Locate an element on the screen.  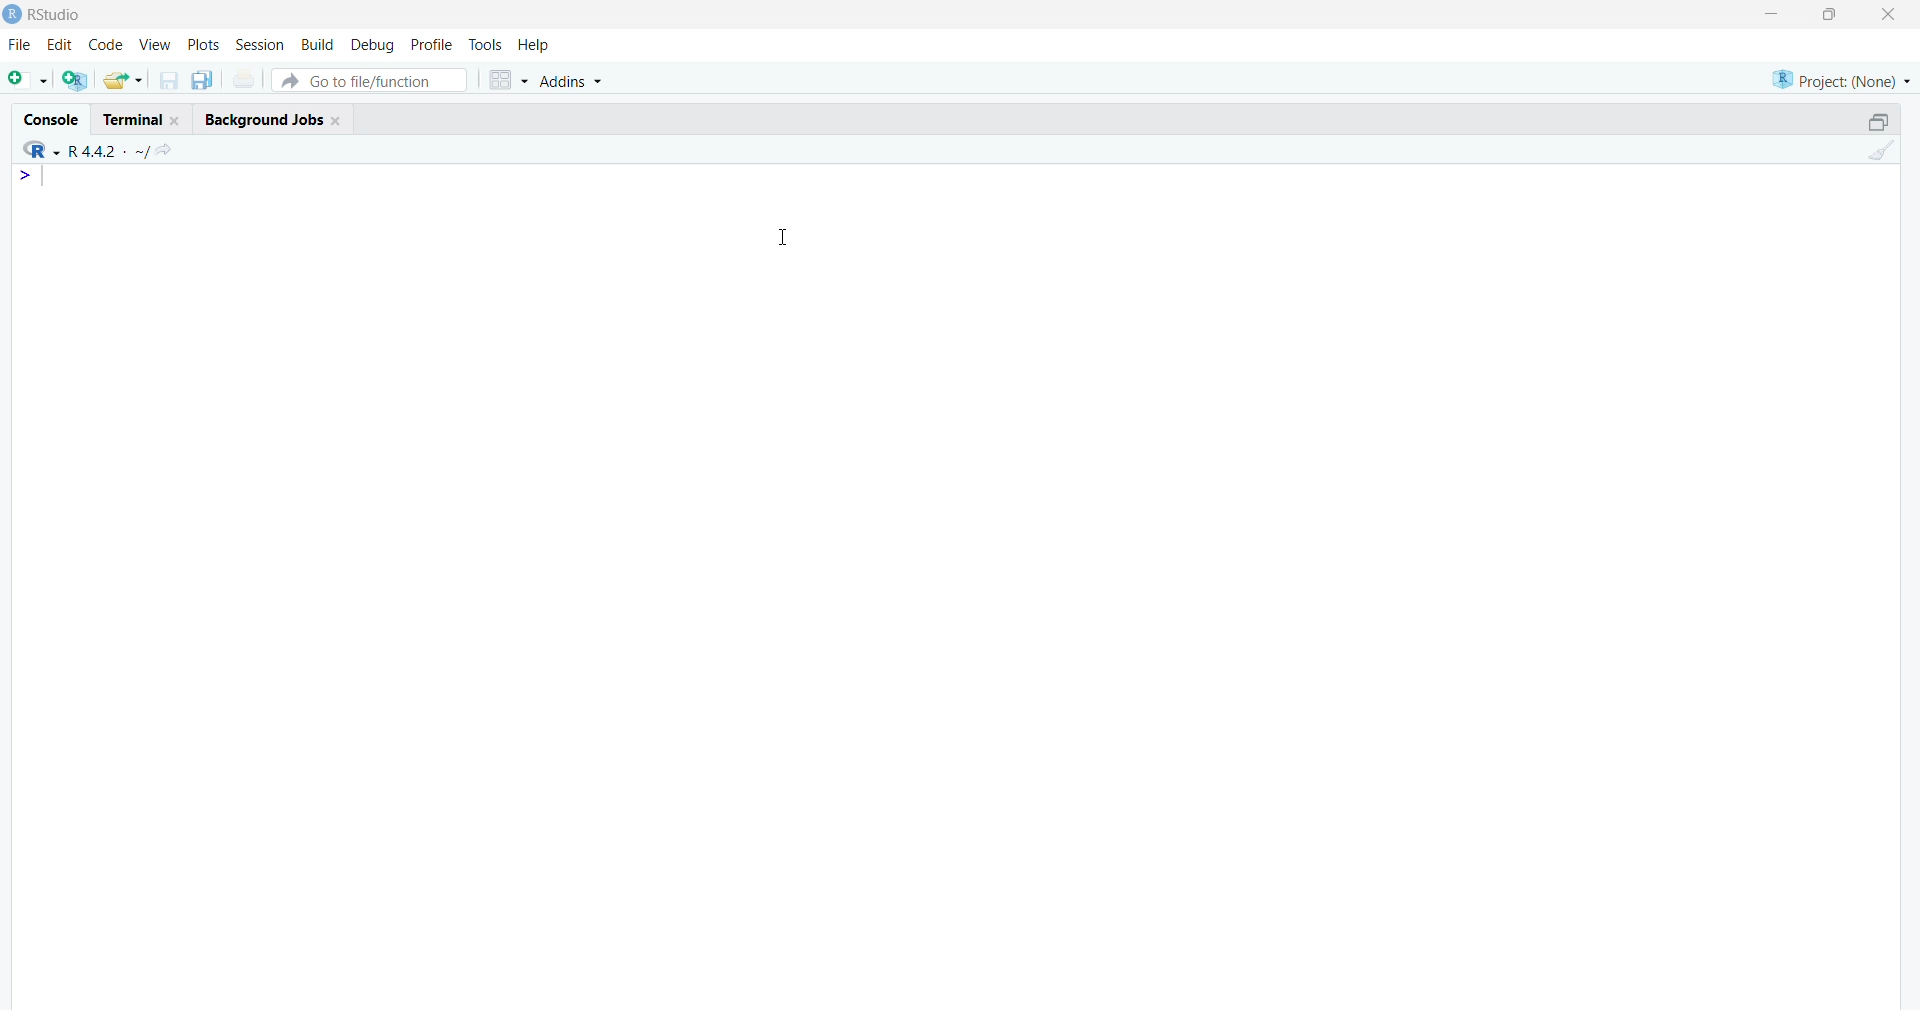
print the current file is located at coordinates (245, 81).